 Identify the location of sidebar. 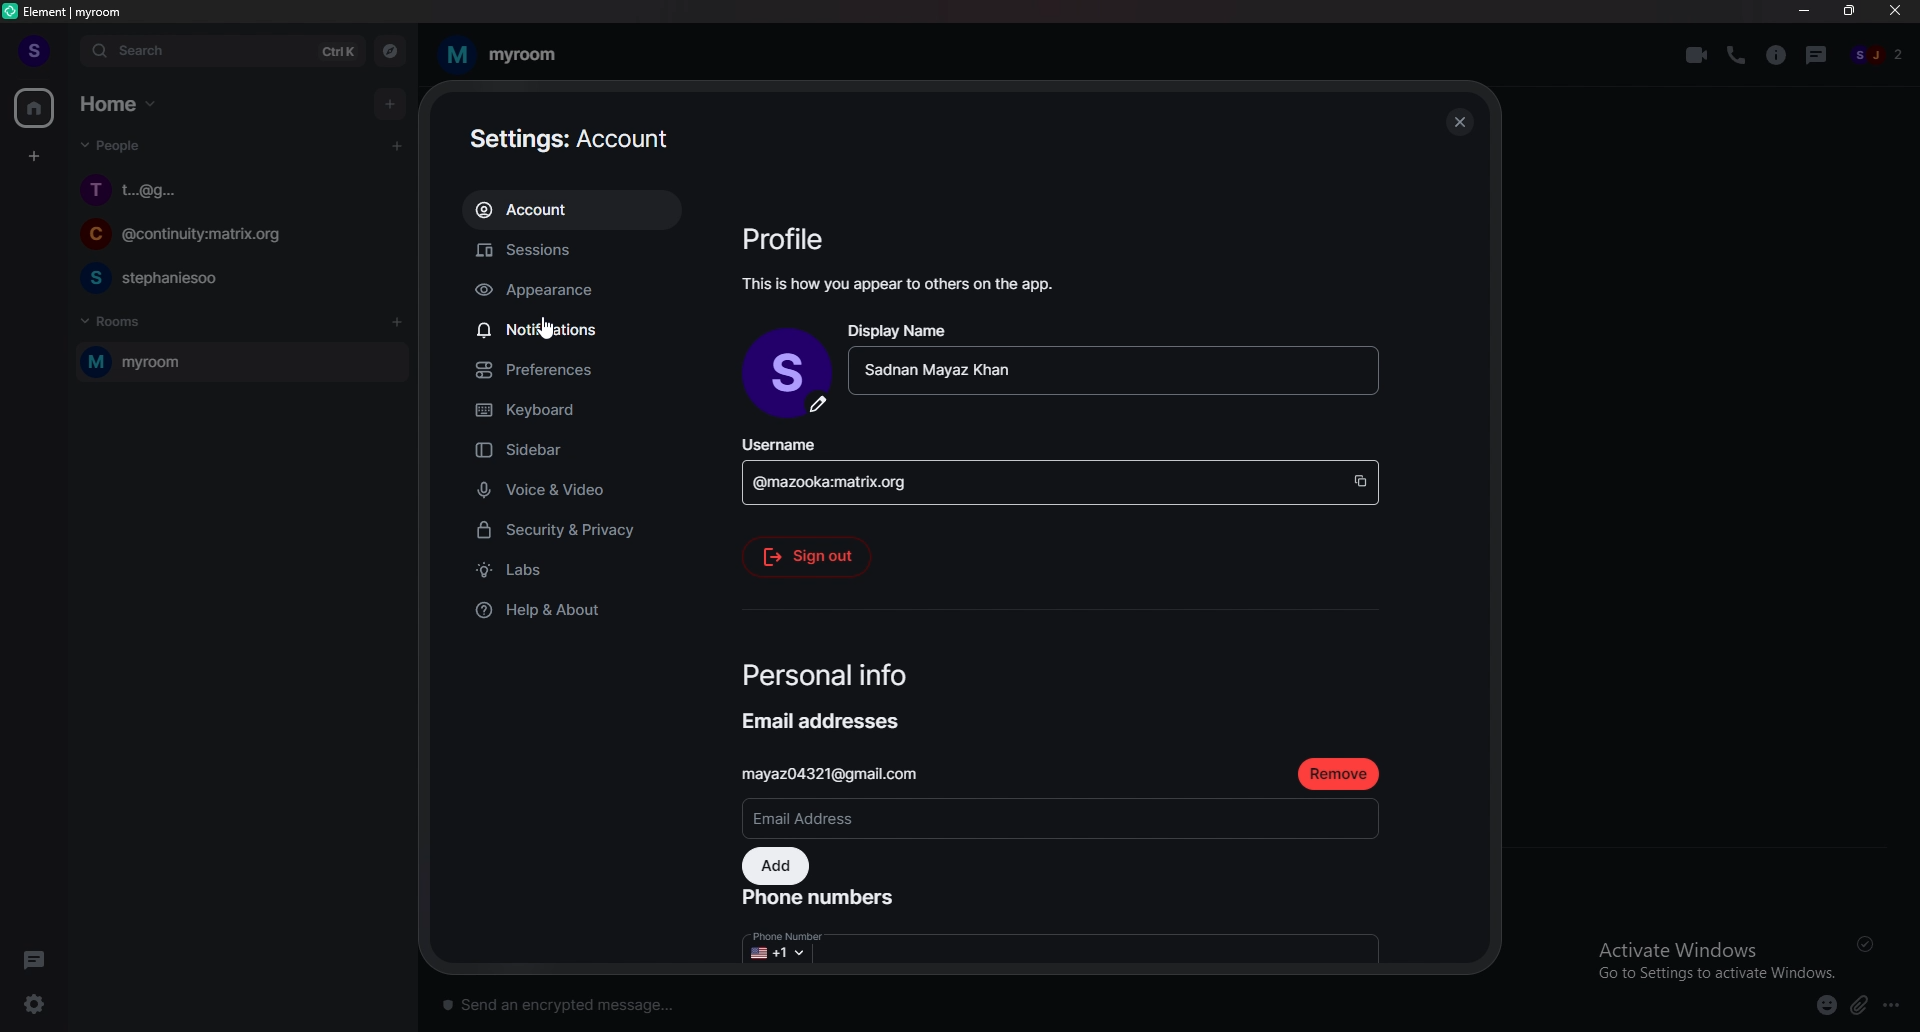
(580, 451).